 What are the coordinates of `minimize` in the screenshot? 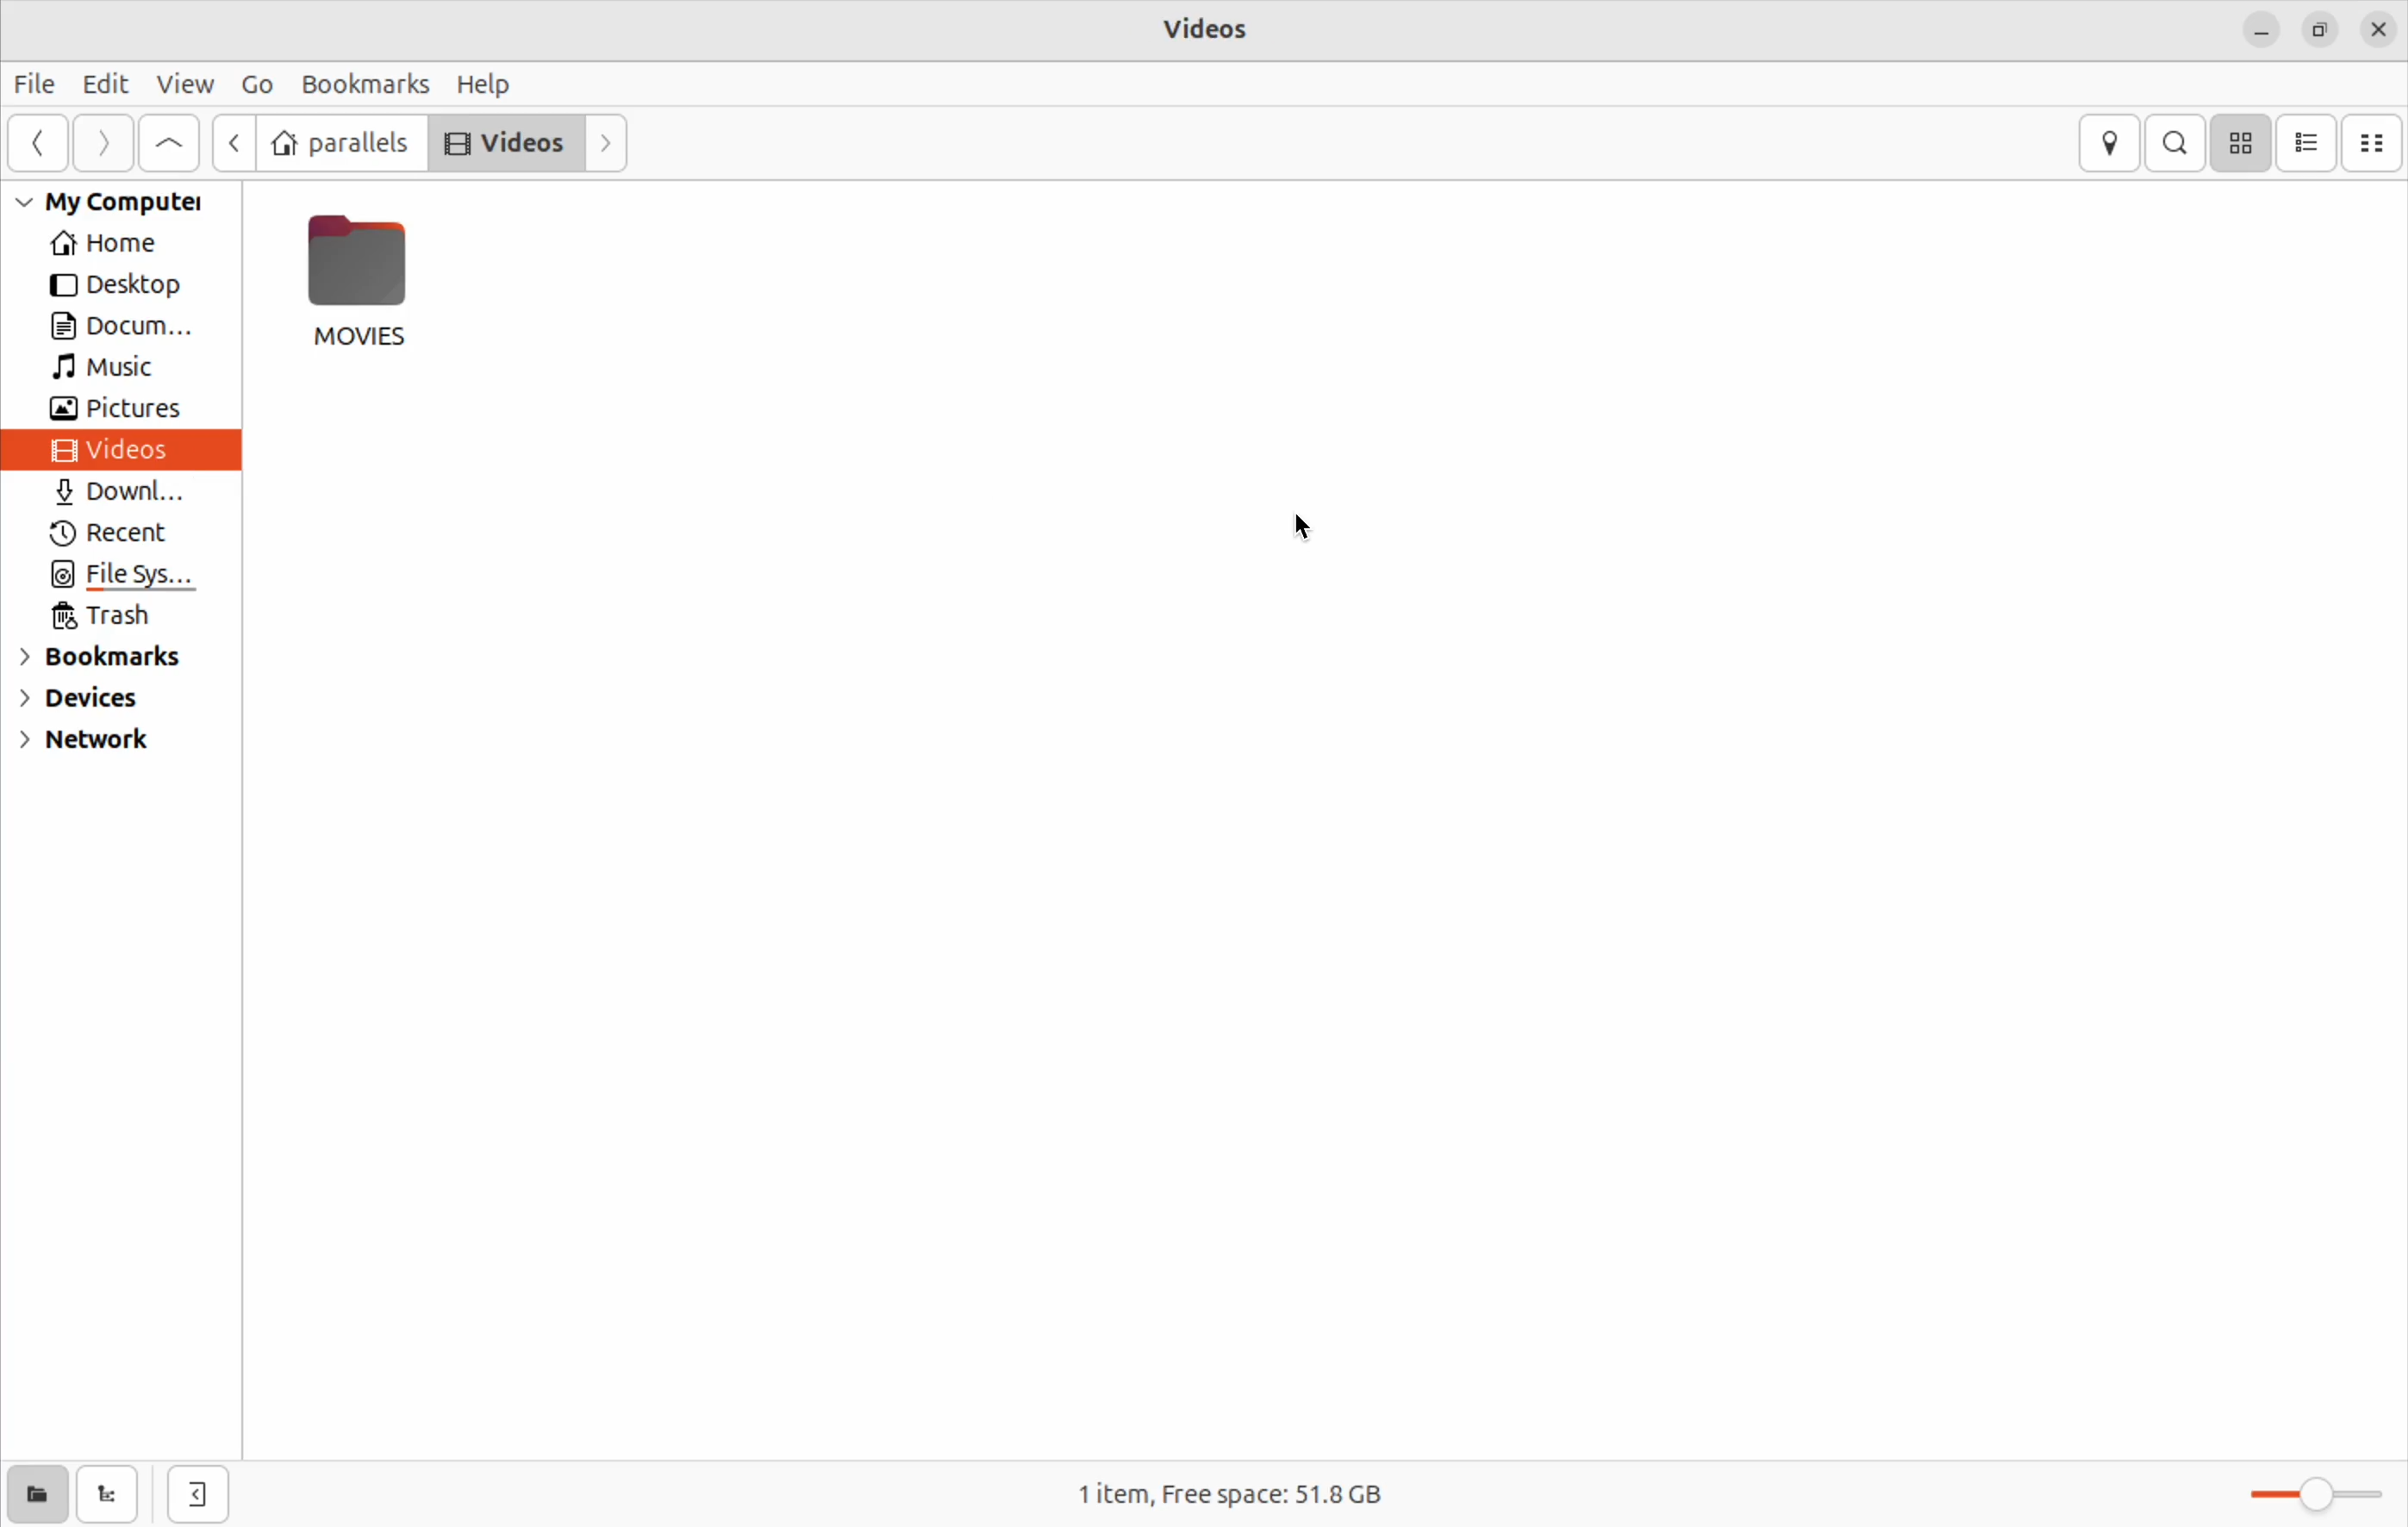 It's located at (2258, 29).